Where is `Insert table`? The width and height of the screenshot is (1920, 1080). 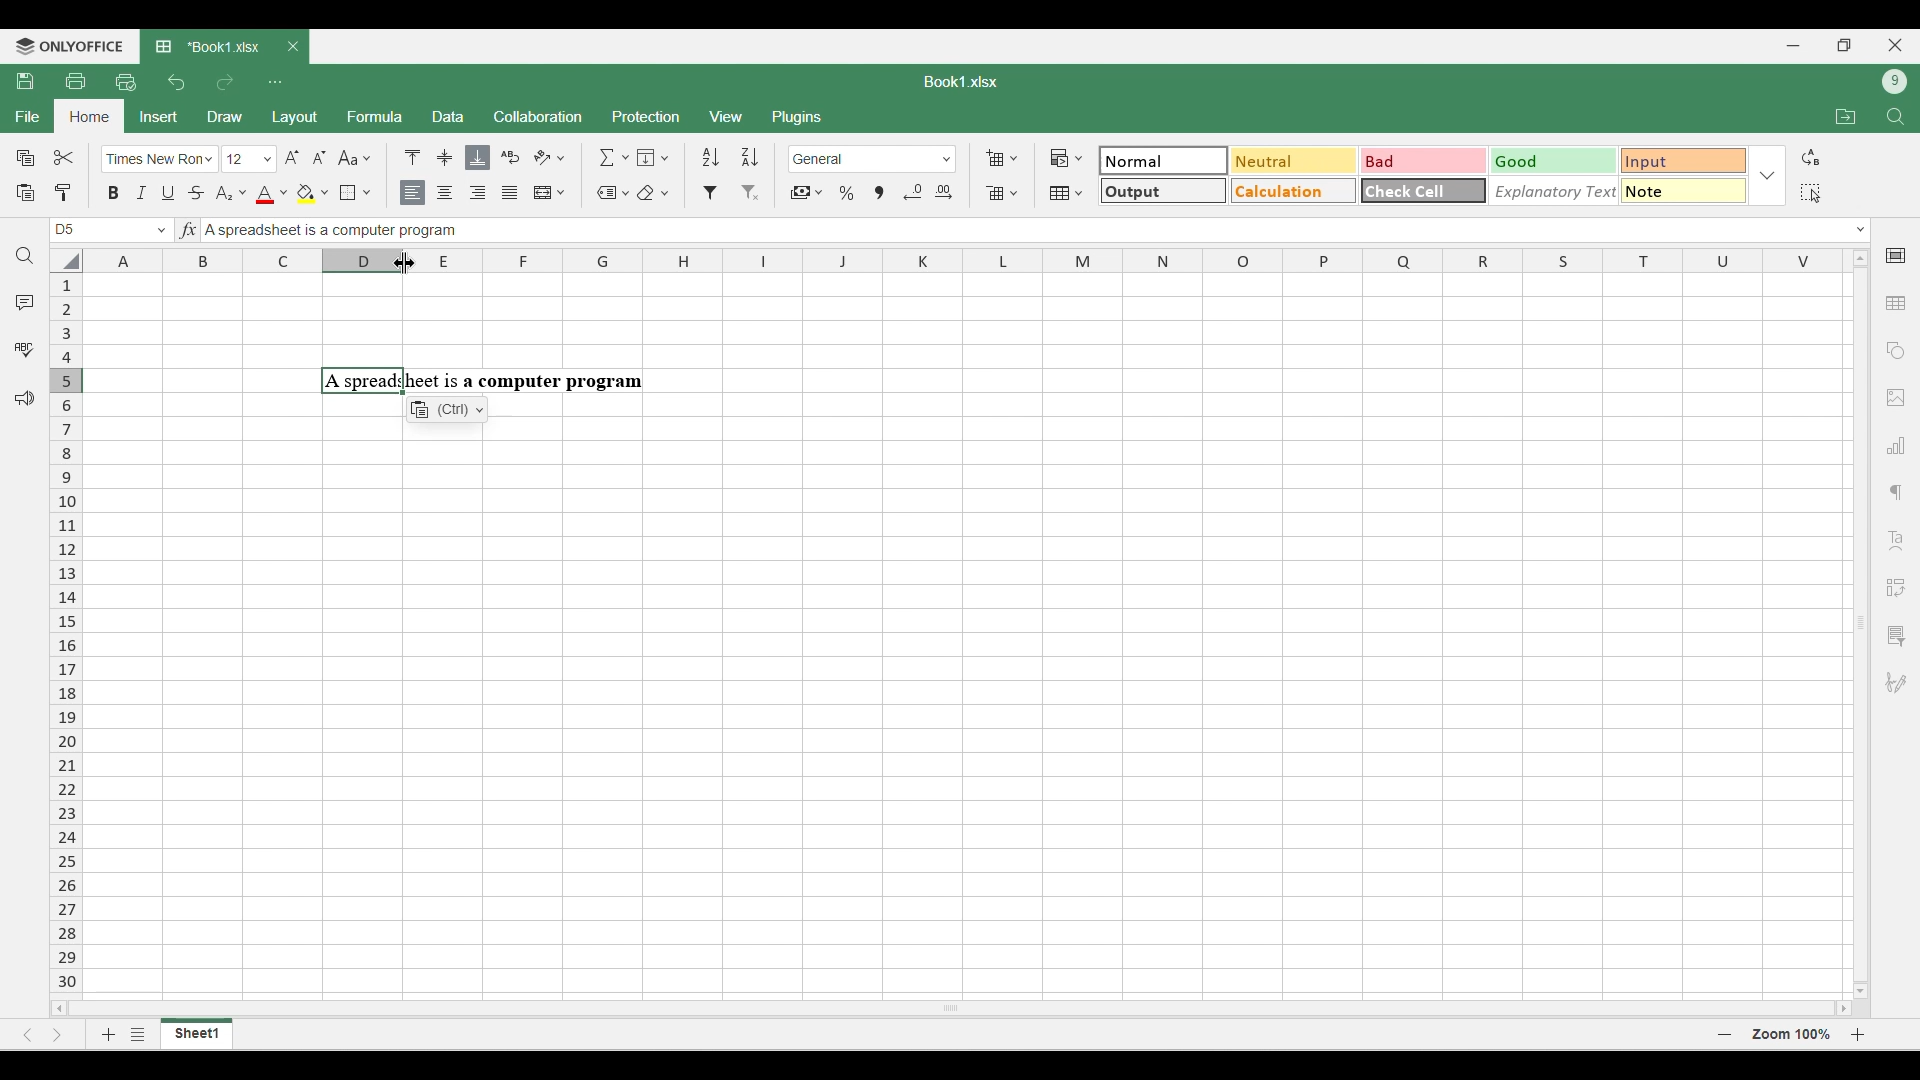 Insert table is located at coordinates (1897, 304).